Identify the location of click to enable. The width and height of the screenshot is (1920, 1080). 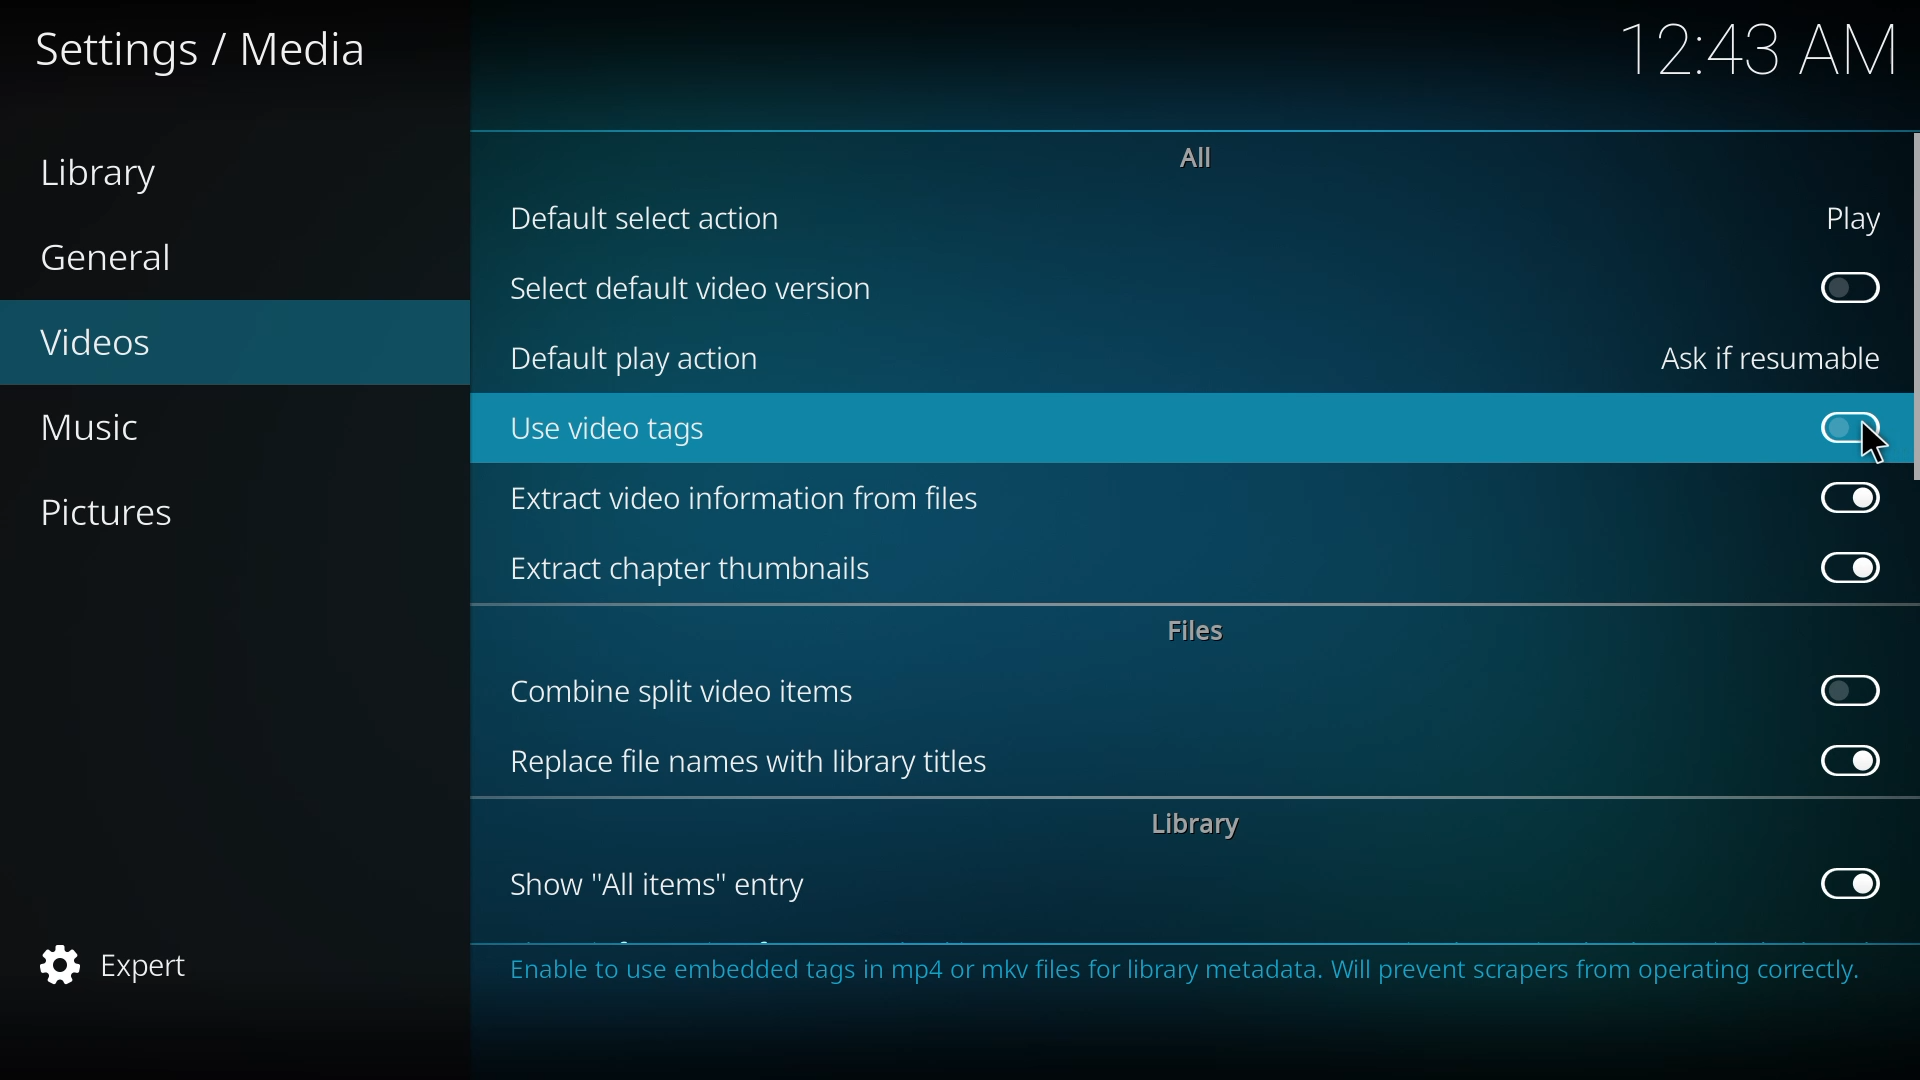
(1846, 286).